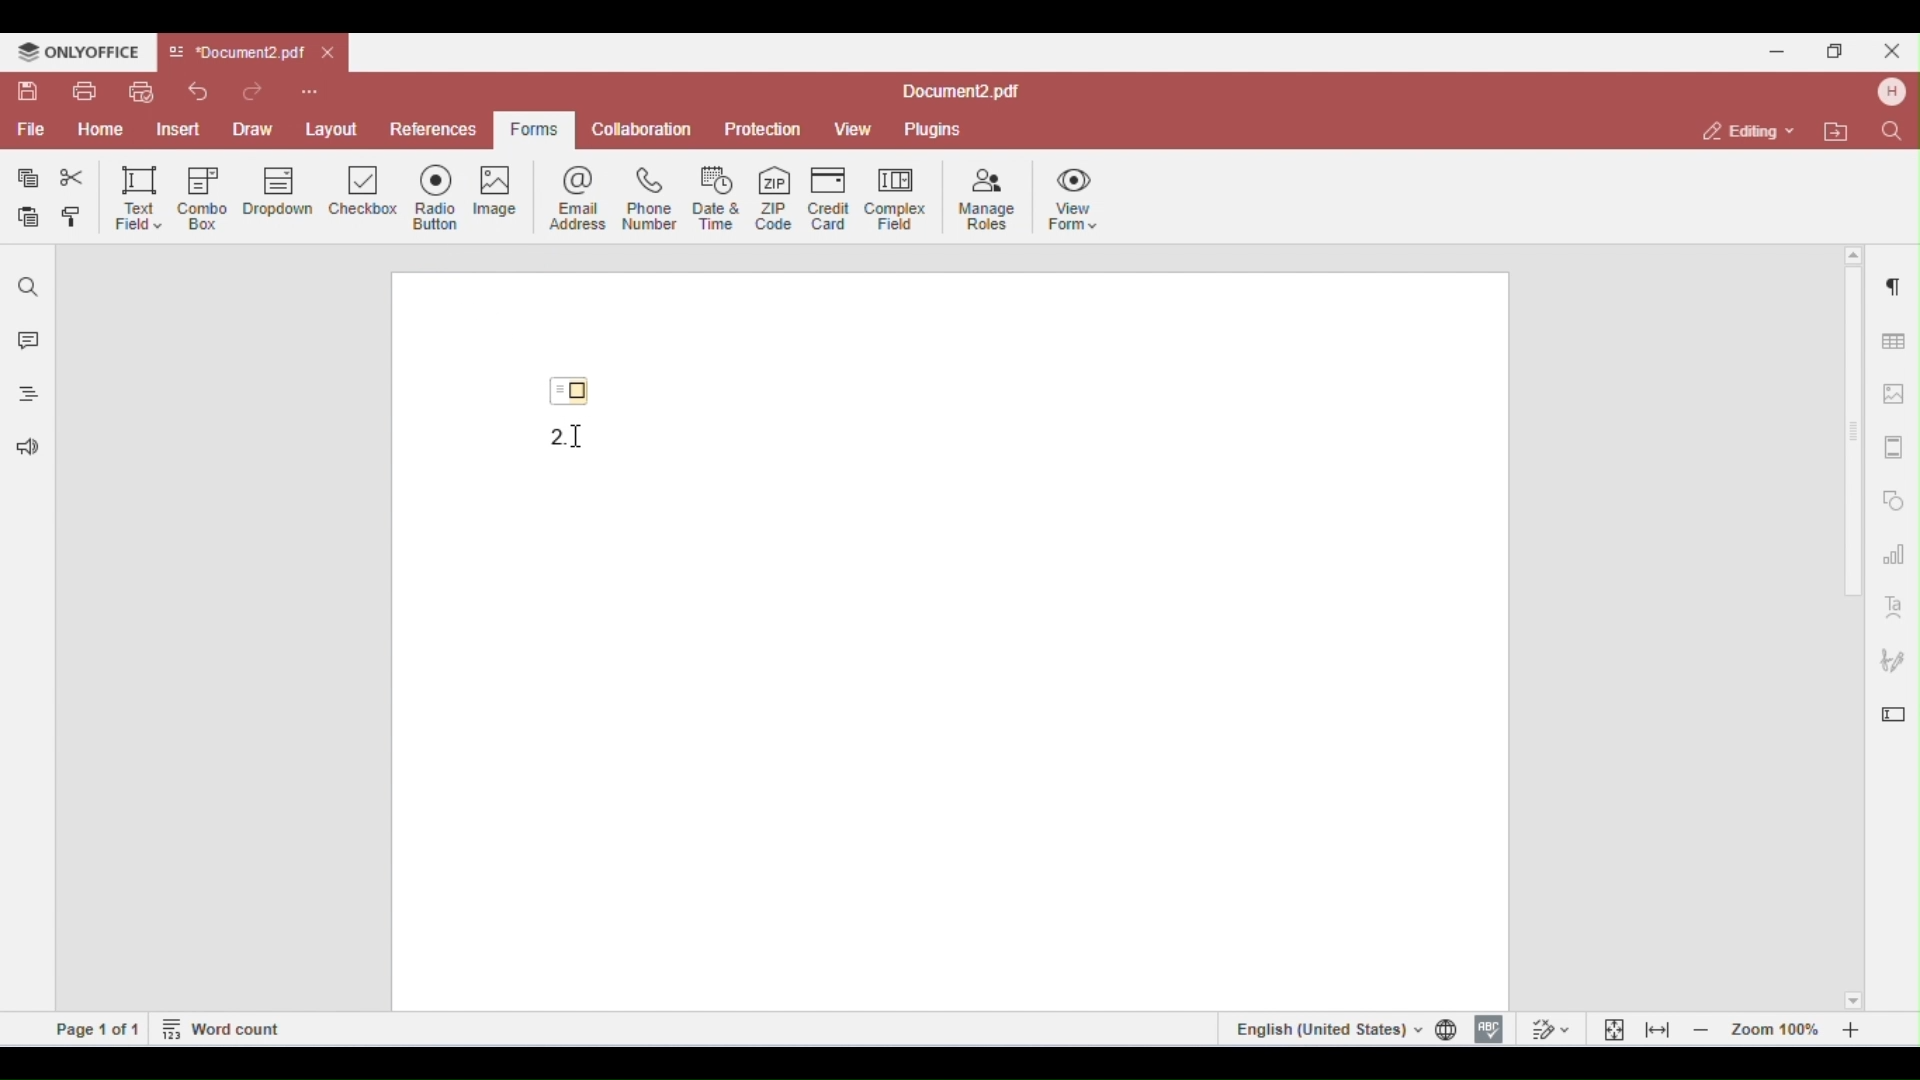 This screenshot has height=1080, width=1920. I want to click on text settings, so click(1894, 605).